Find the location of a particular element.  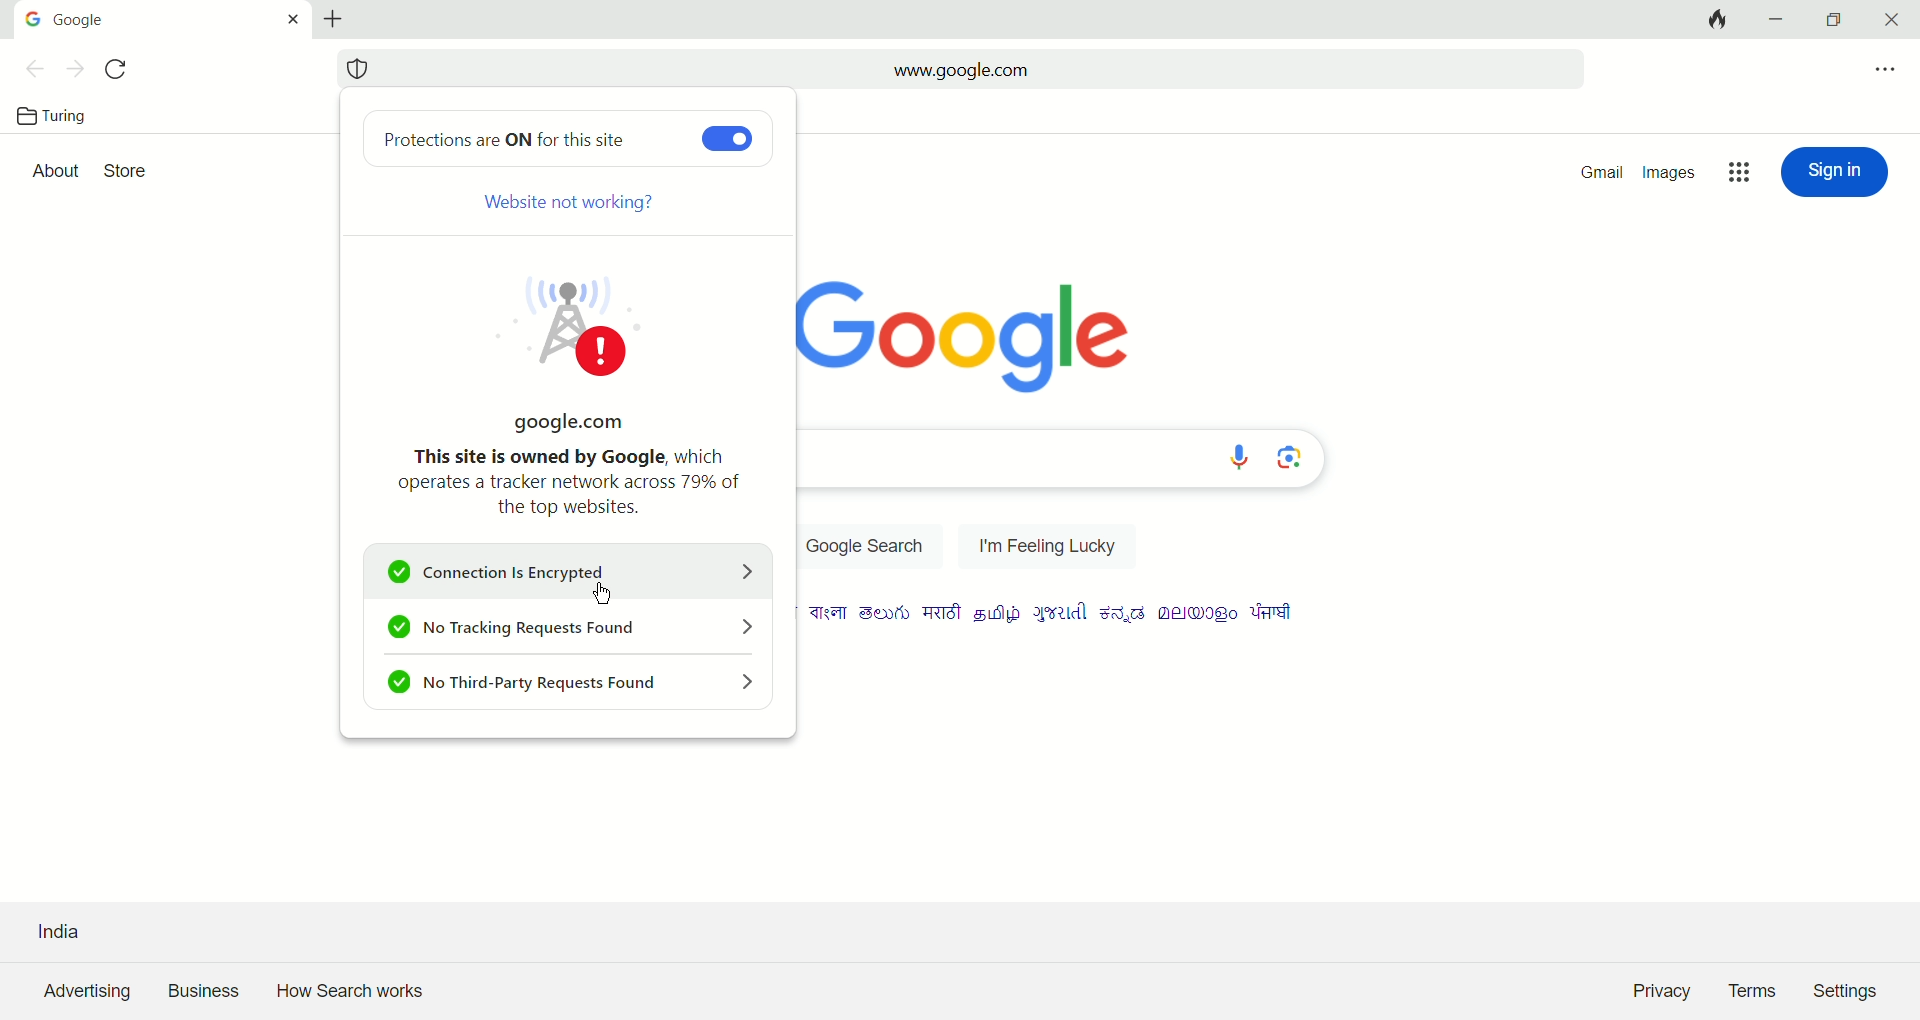

google is located at coordinates (93, 17).